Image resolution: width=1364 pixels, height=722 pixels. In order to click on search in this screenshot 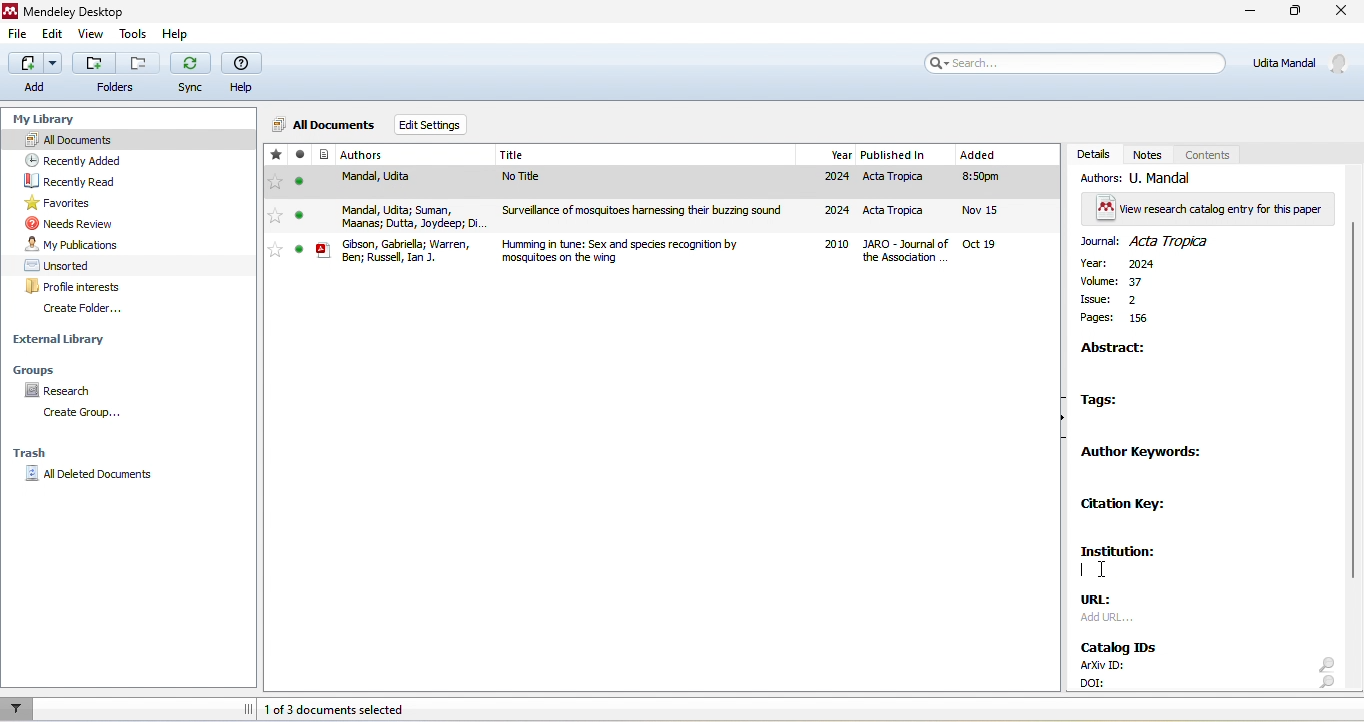, I will do `click(1325, 673)`.